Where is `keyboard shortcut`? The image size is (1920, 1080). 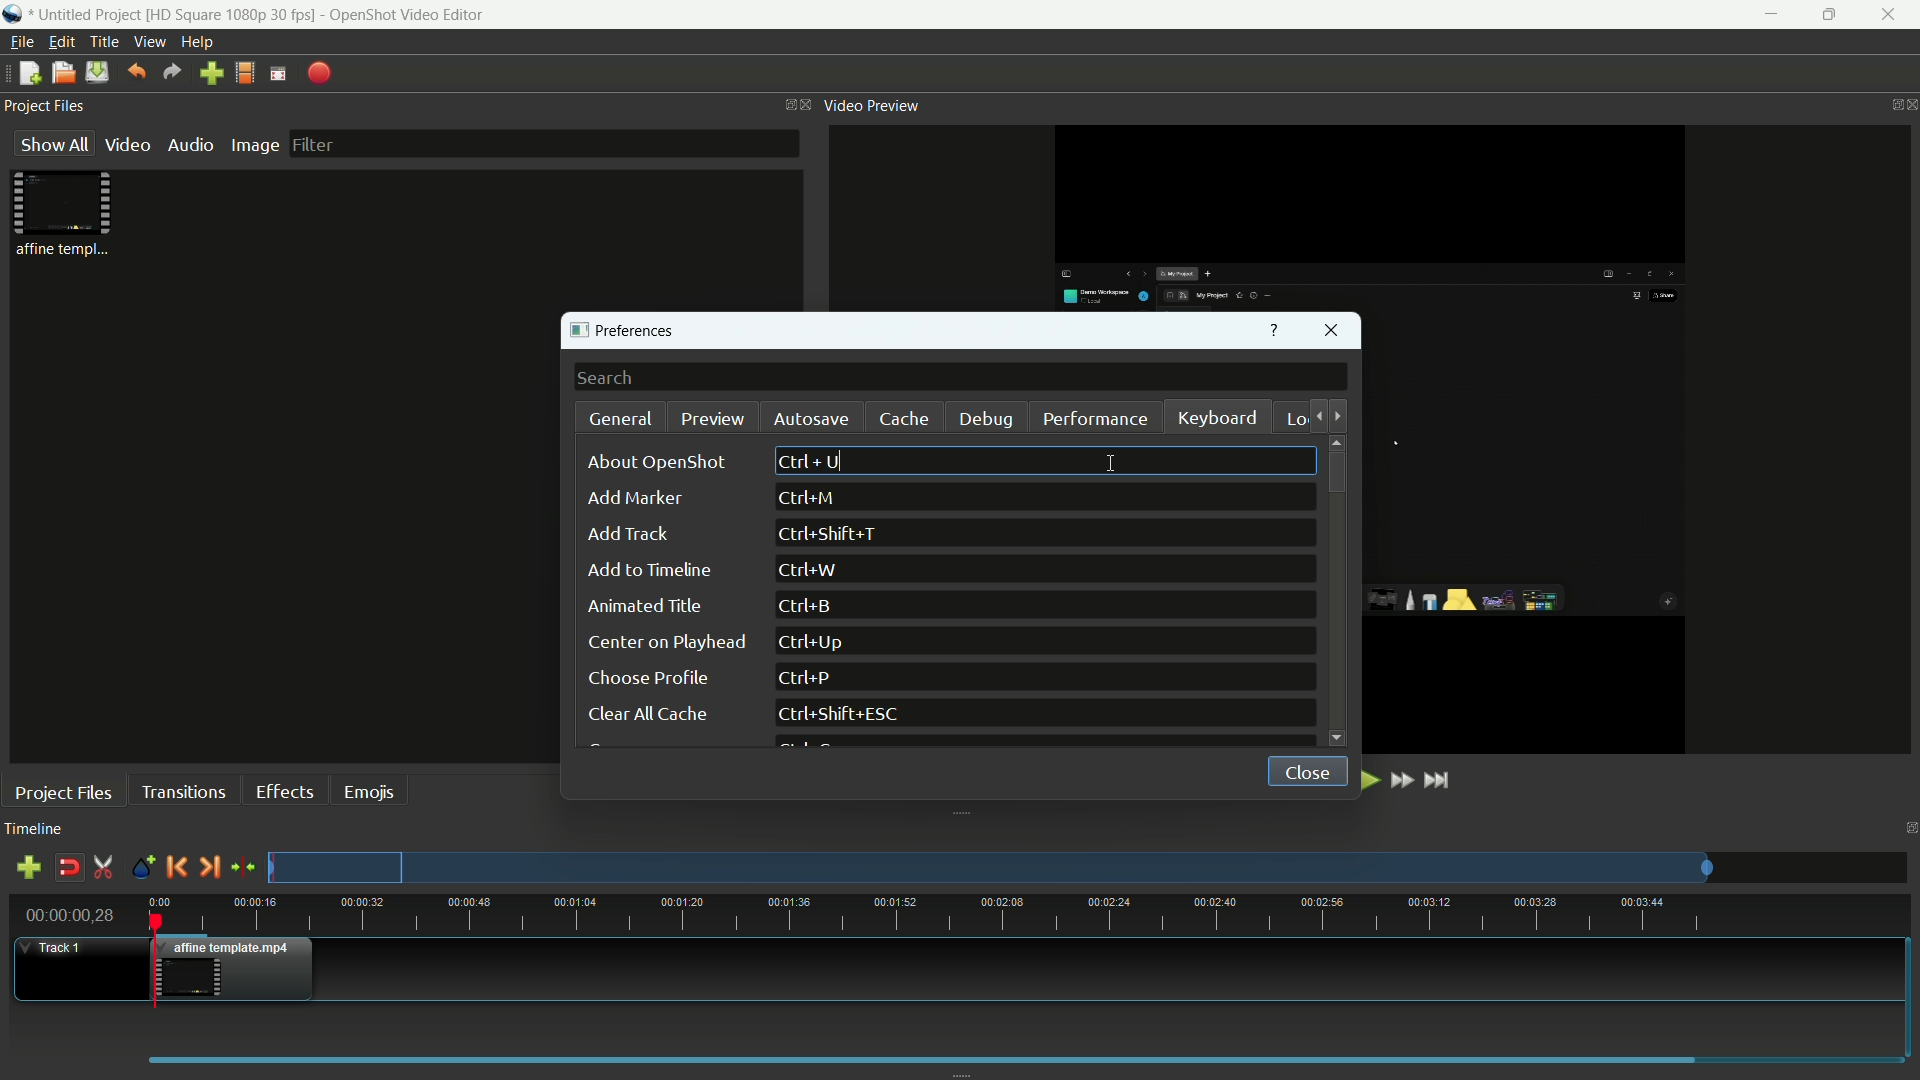 keyboard shortcut is located at coordinates (809, 570).